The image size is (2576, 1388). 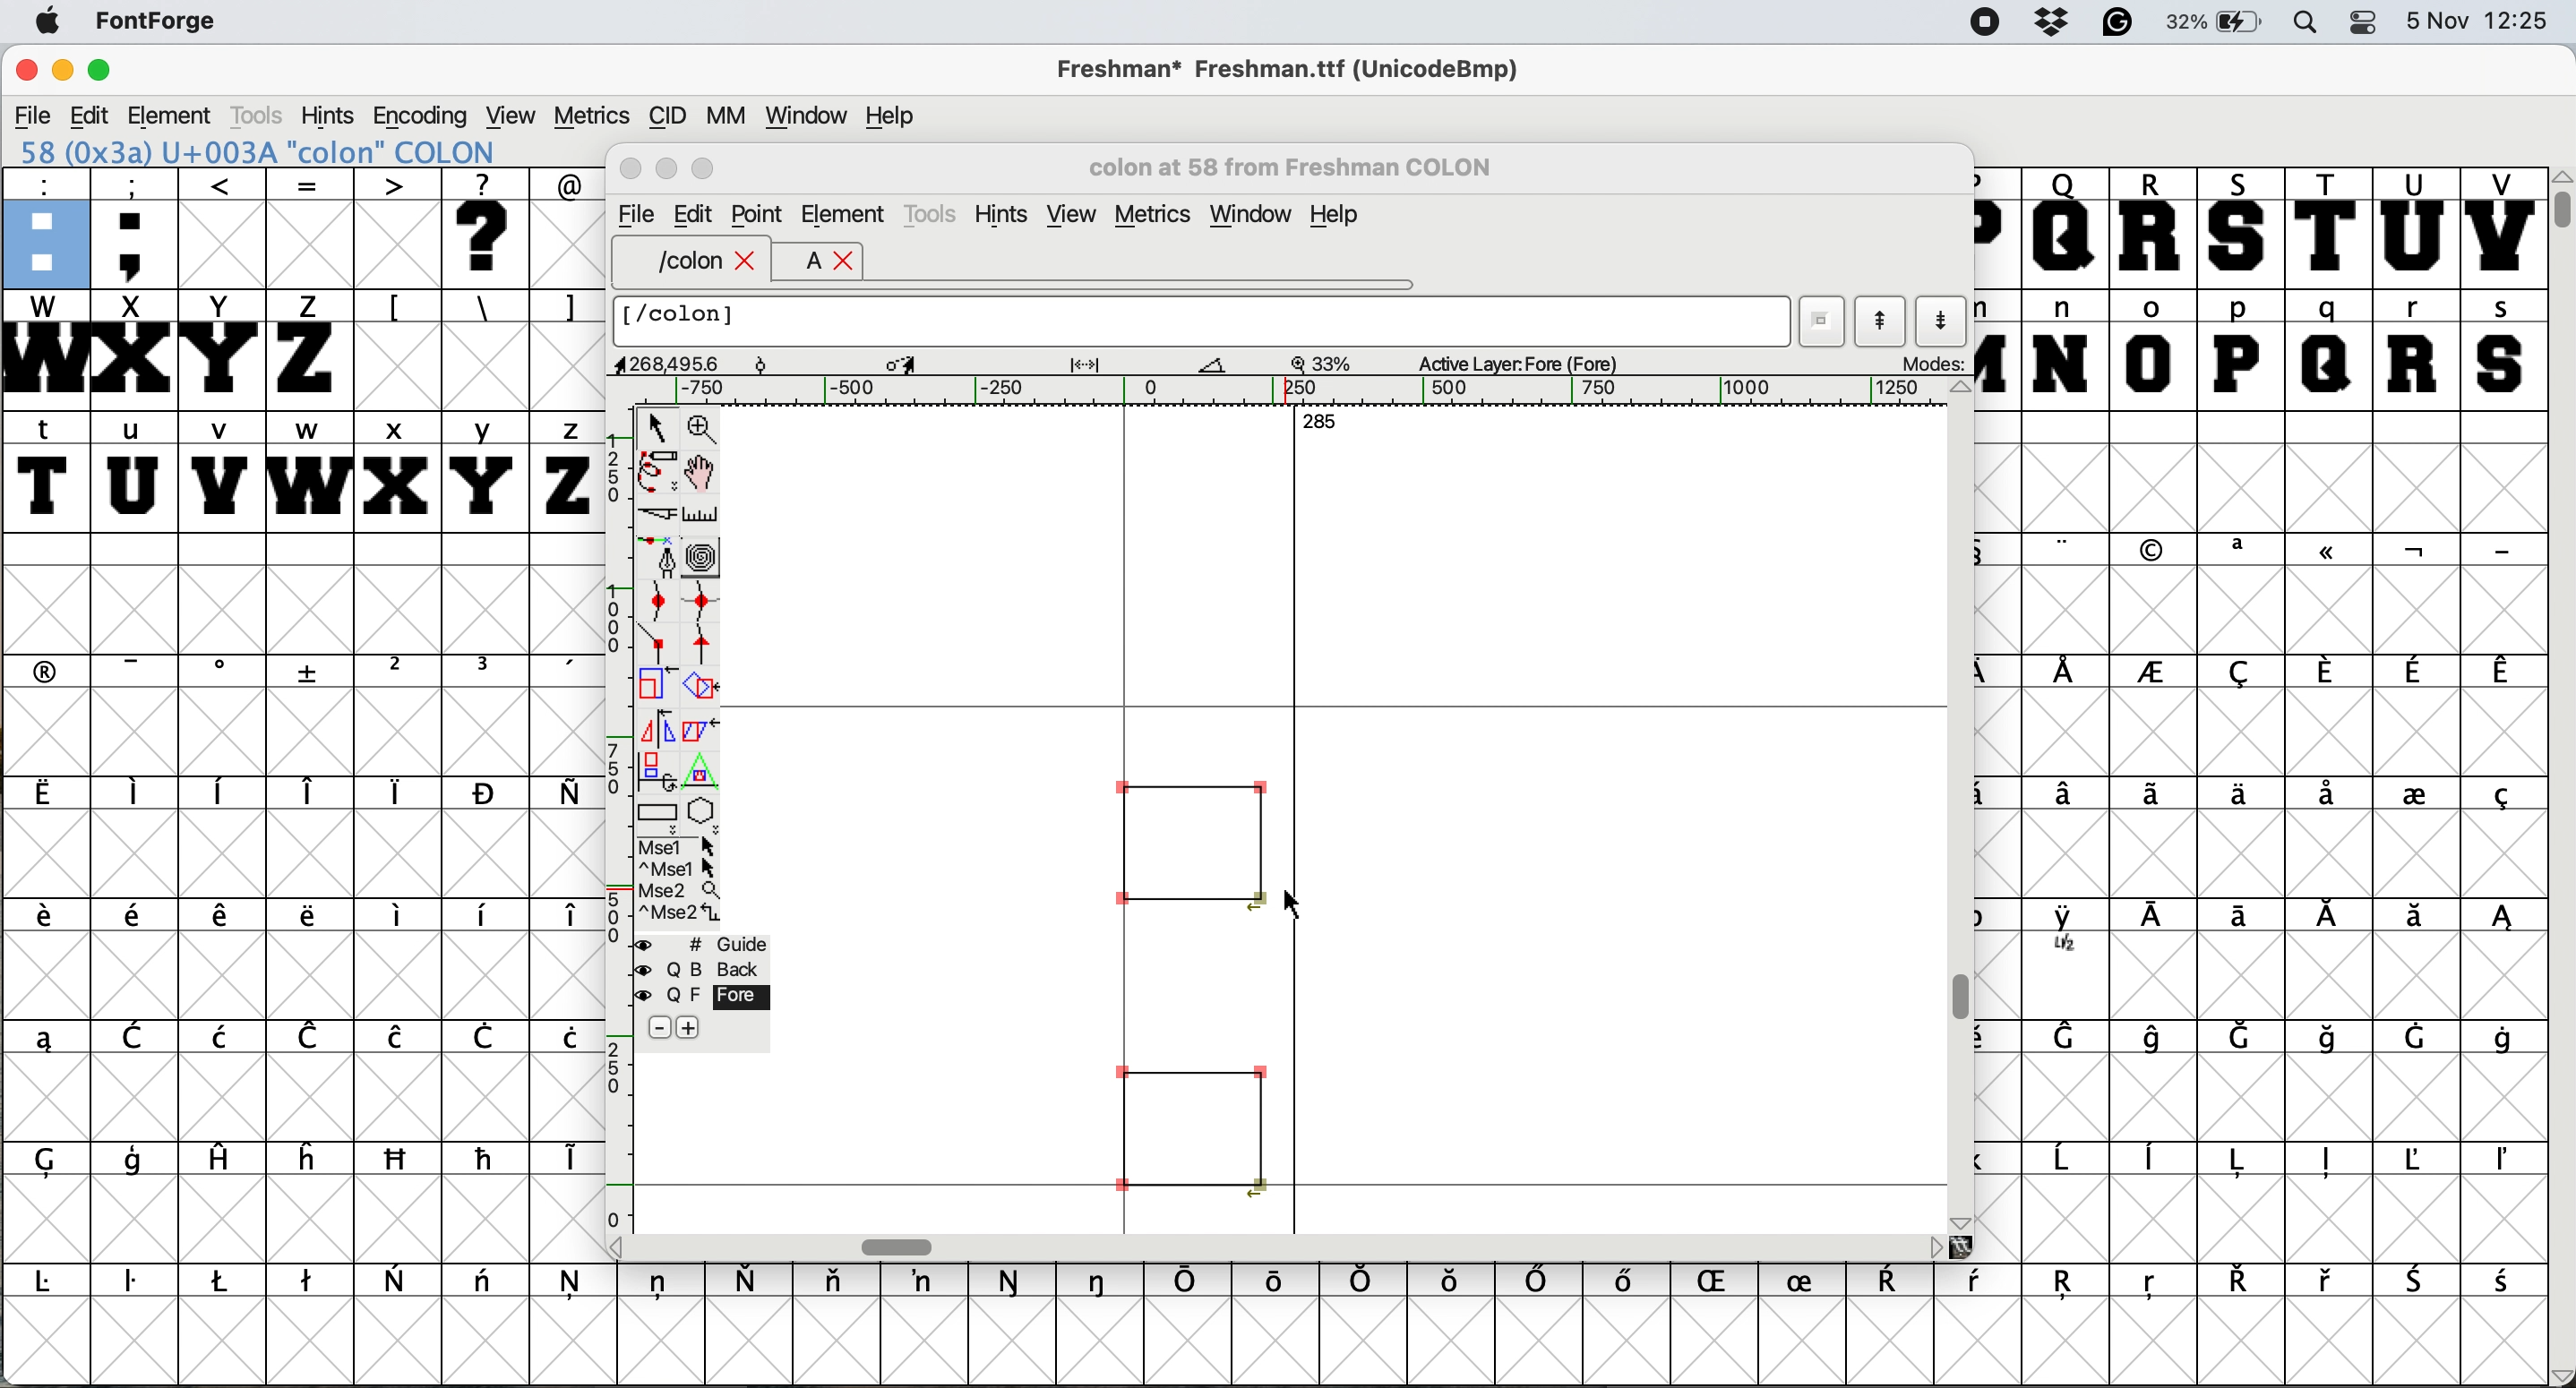 What do you see at coordinates (2417, 350) in the screenshot?
I see `r` at bounding box center [2417, 350].